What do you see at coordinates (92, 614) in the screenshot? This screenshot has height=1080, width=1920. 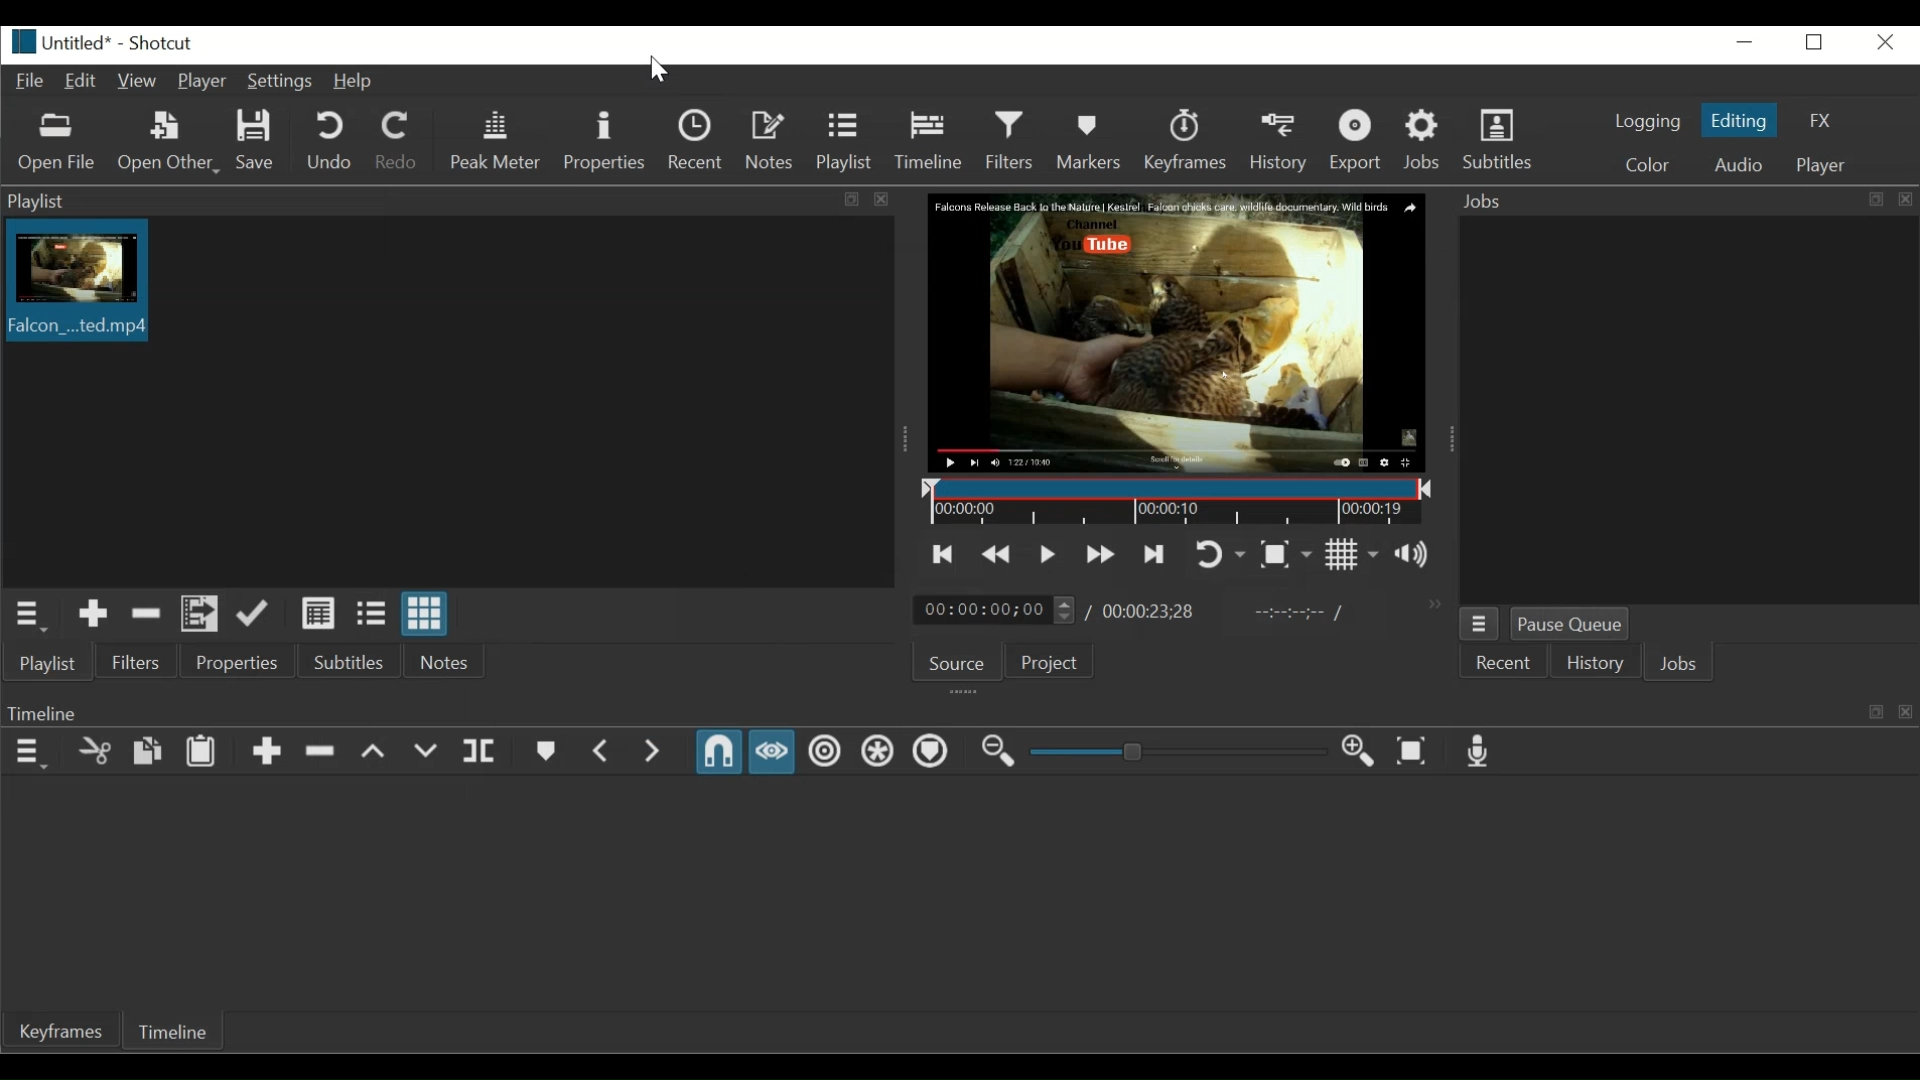 I see `Add to the playlist` at bounding box center [92, 614].